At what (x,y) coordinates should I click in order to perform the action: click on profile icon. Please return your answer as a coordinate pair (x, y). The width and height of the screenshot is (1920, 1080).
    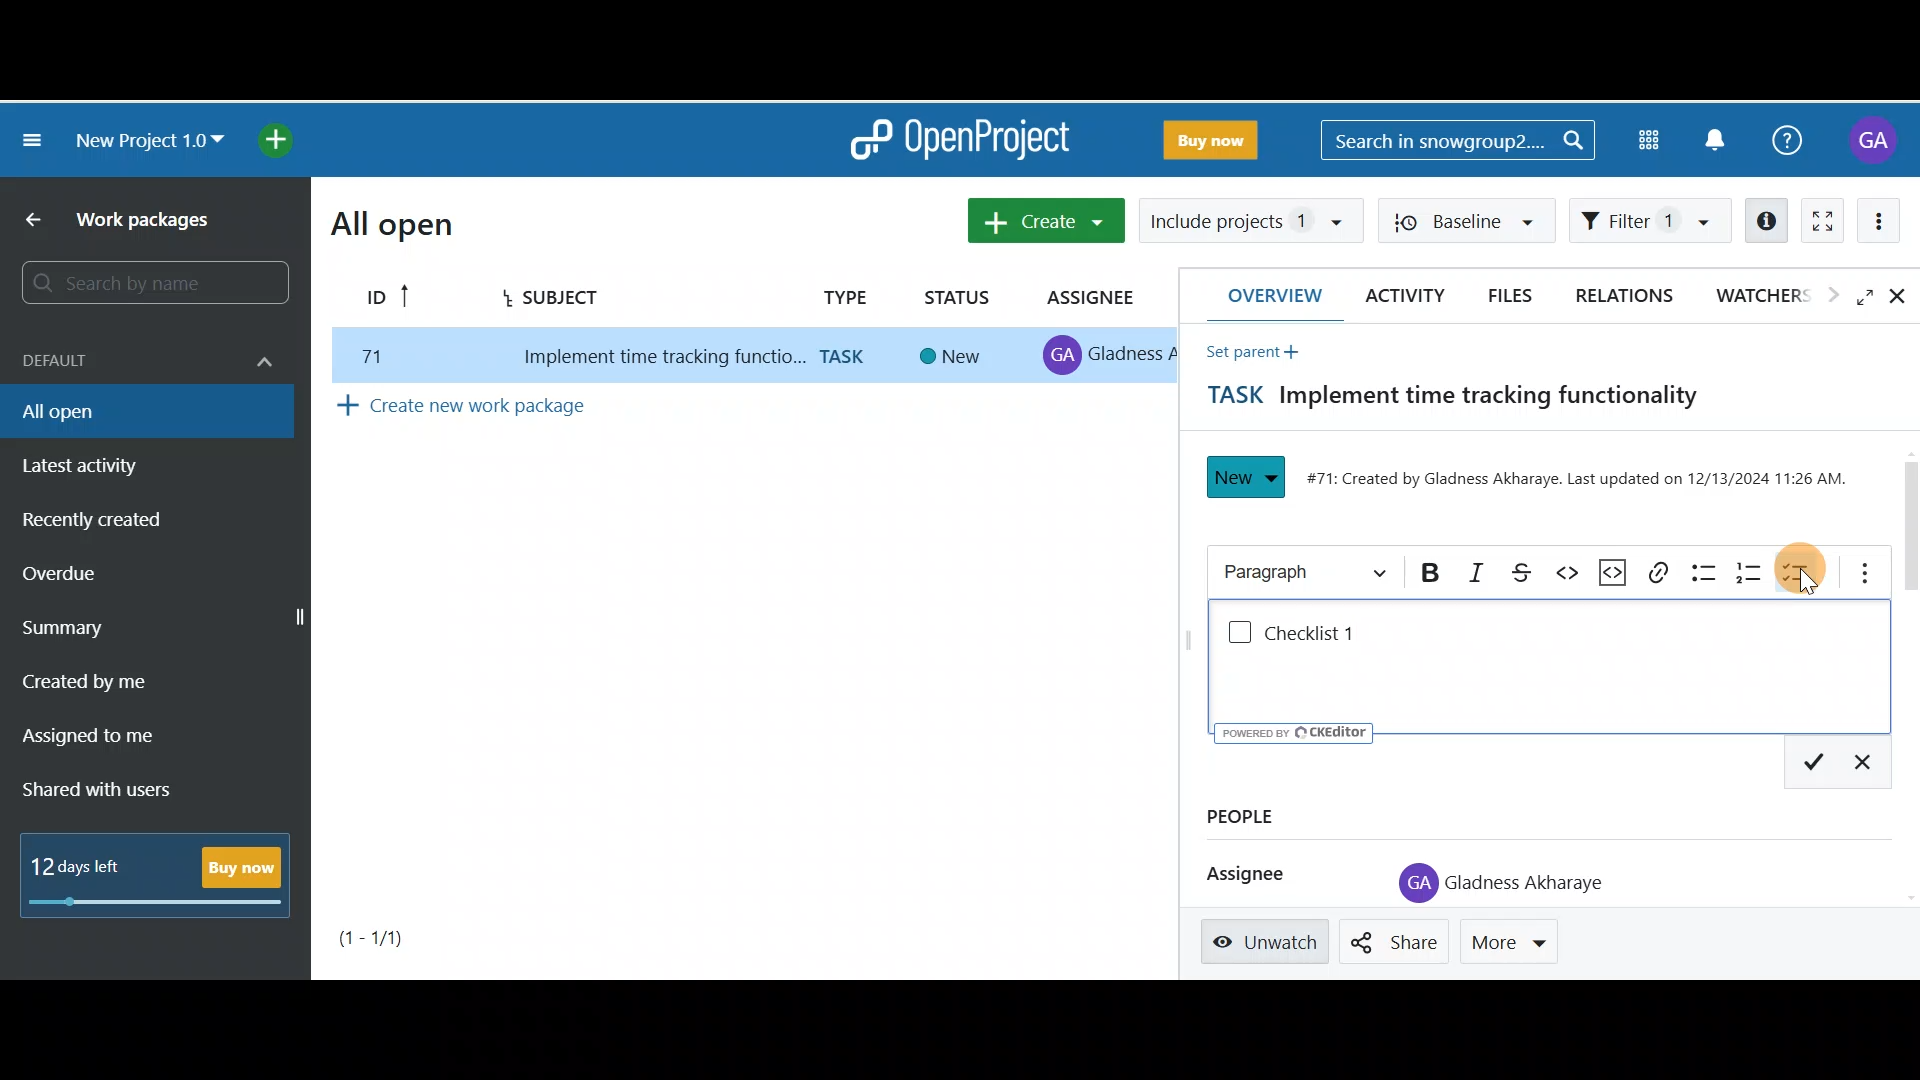
    Looking at the image, I should click on (1406, 884).